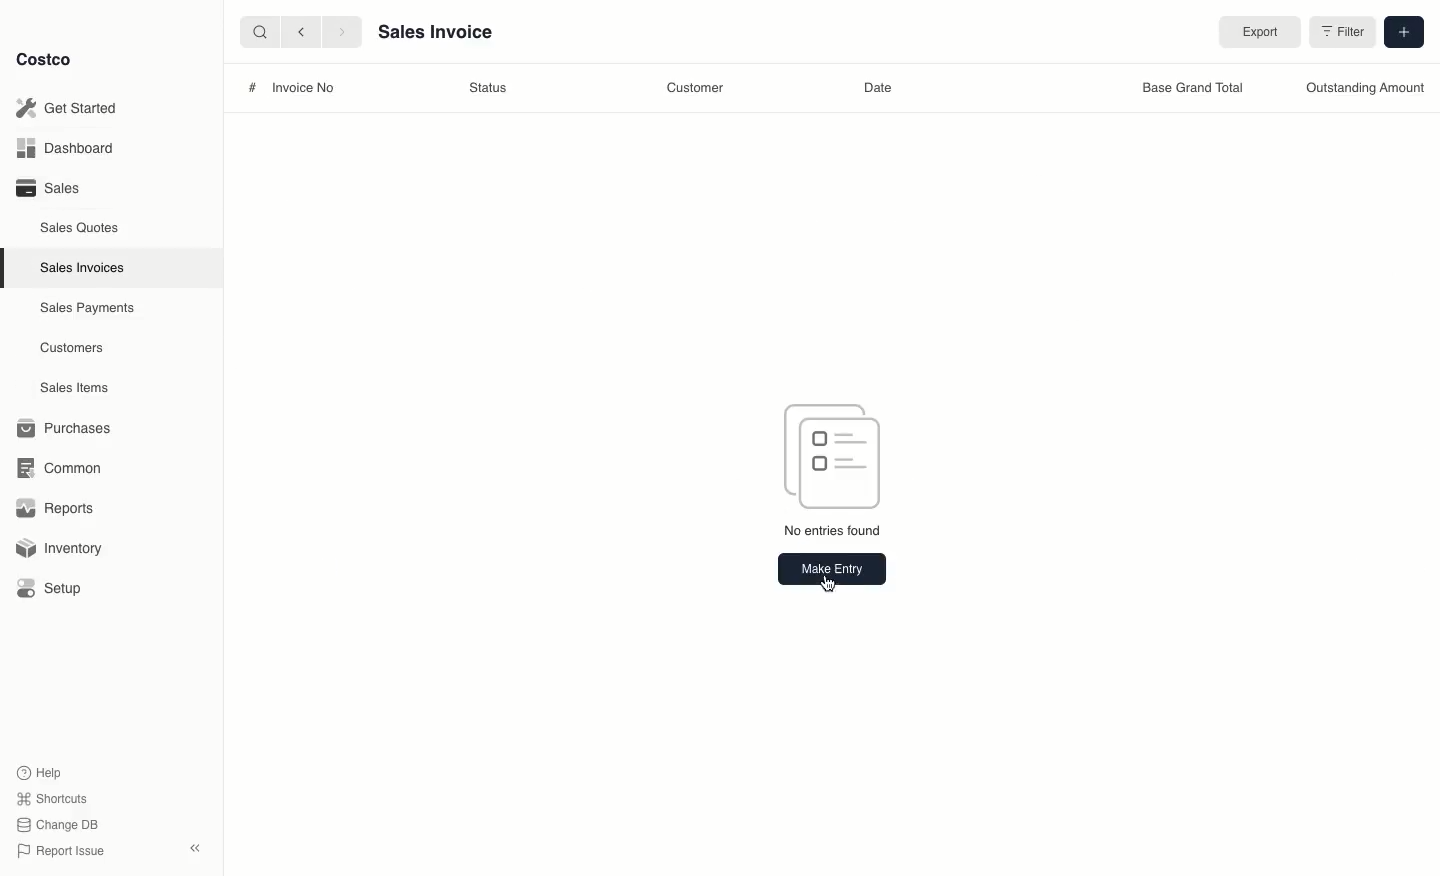  What do you see at coordinates (63, 546) in the screenshot?
I see `Inventory` at bounding box center [63, 546].